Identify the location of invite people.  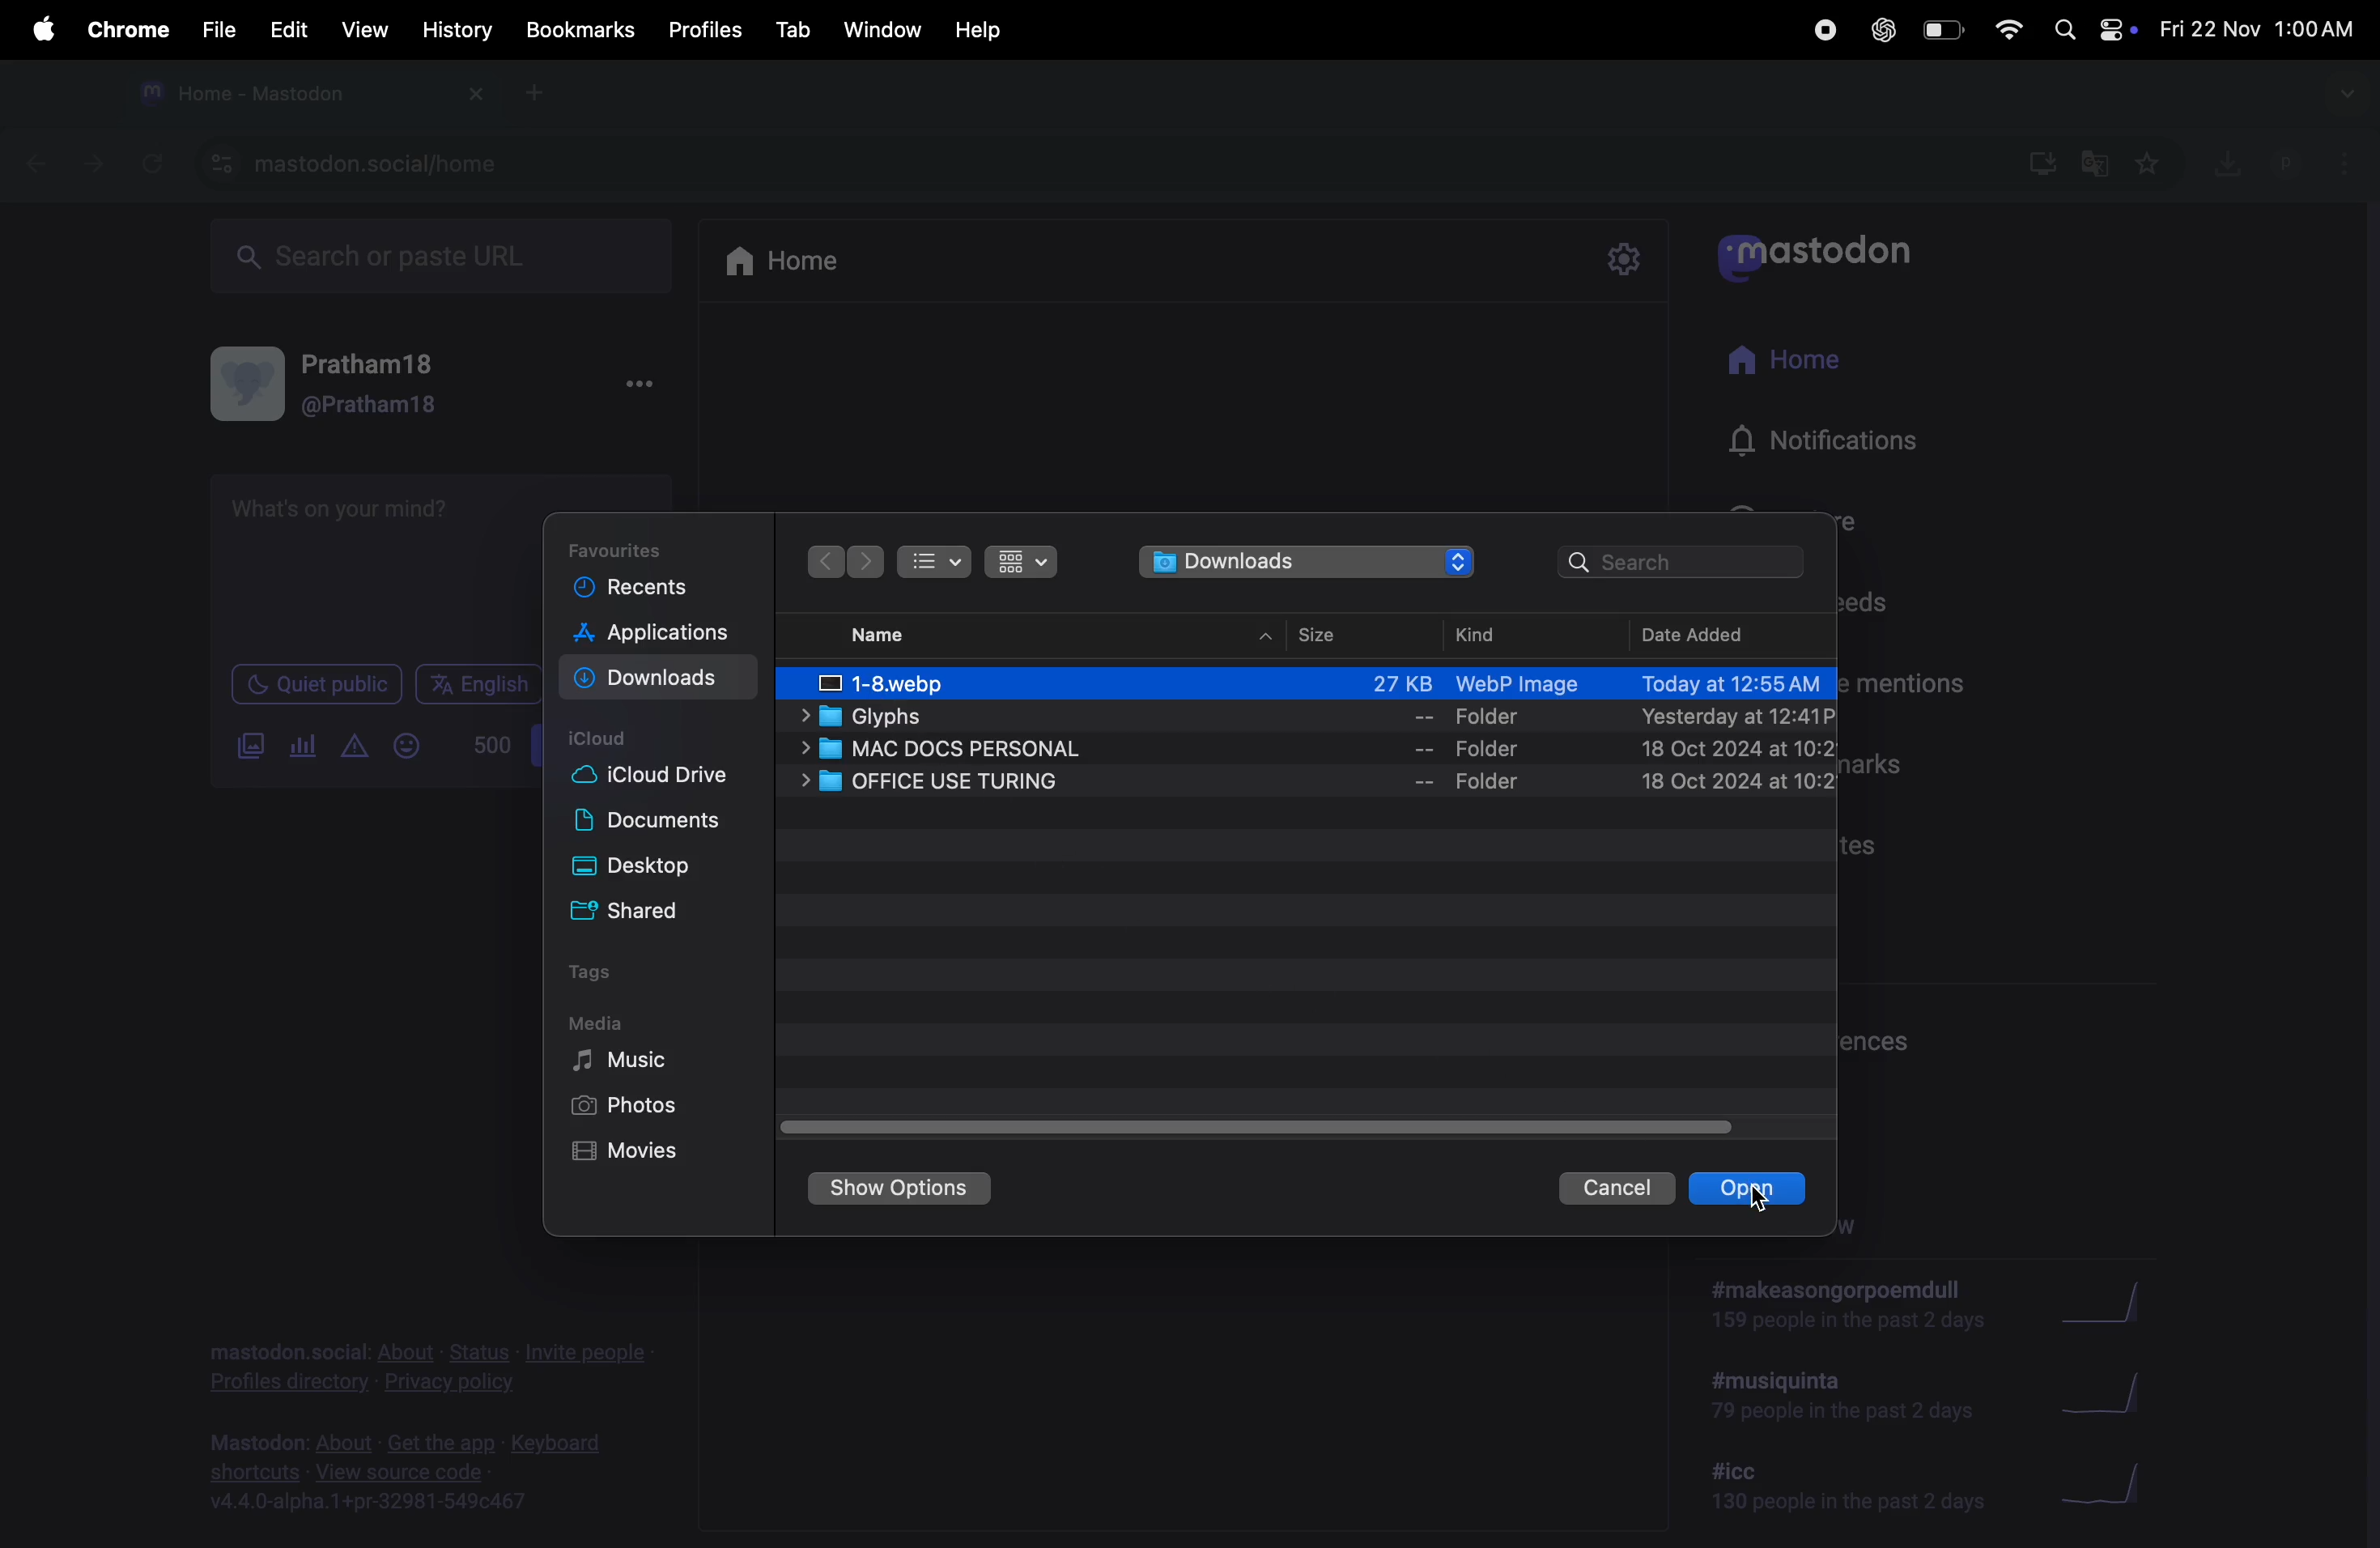
(585, 1354).